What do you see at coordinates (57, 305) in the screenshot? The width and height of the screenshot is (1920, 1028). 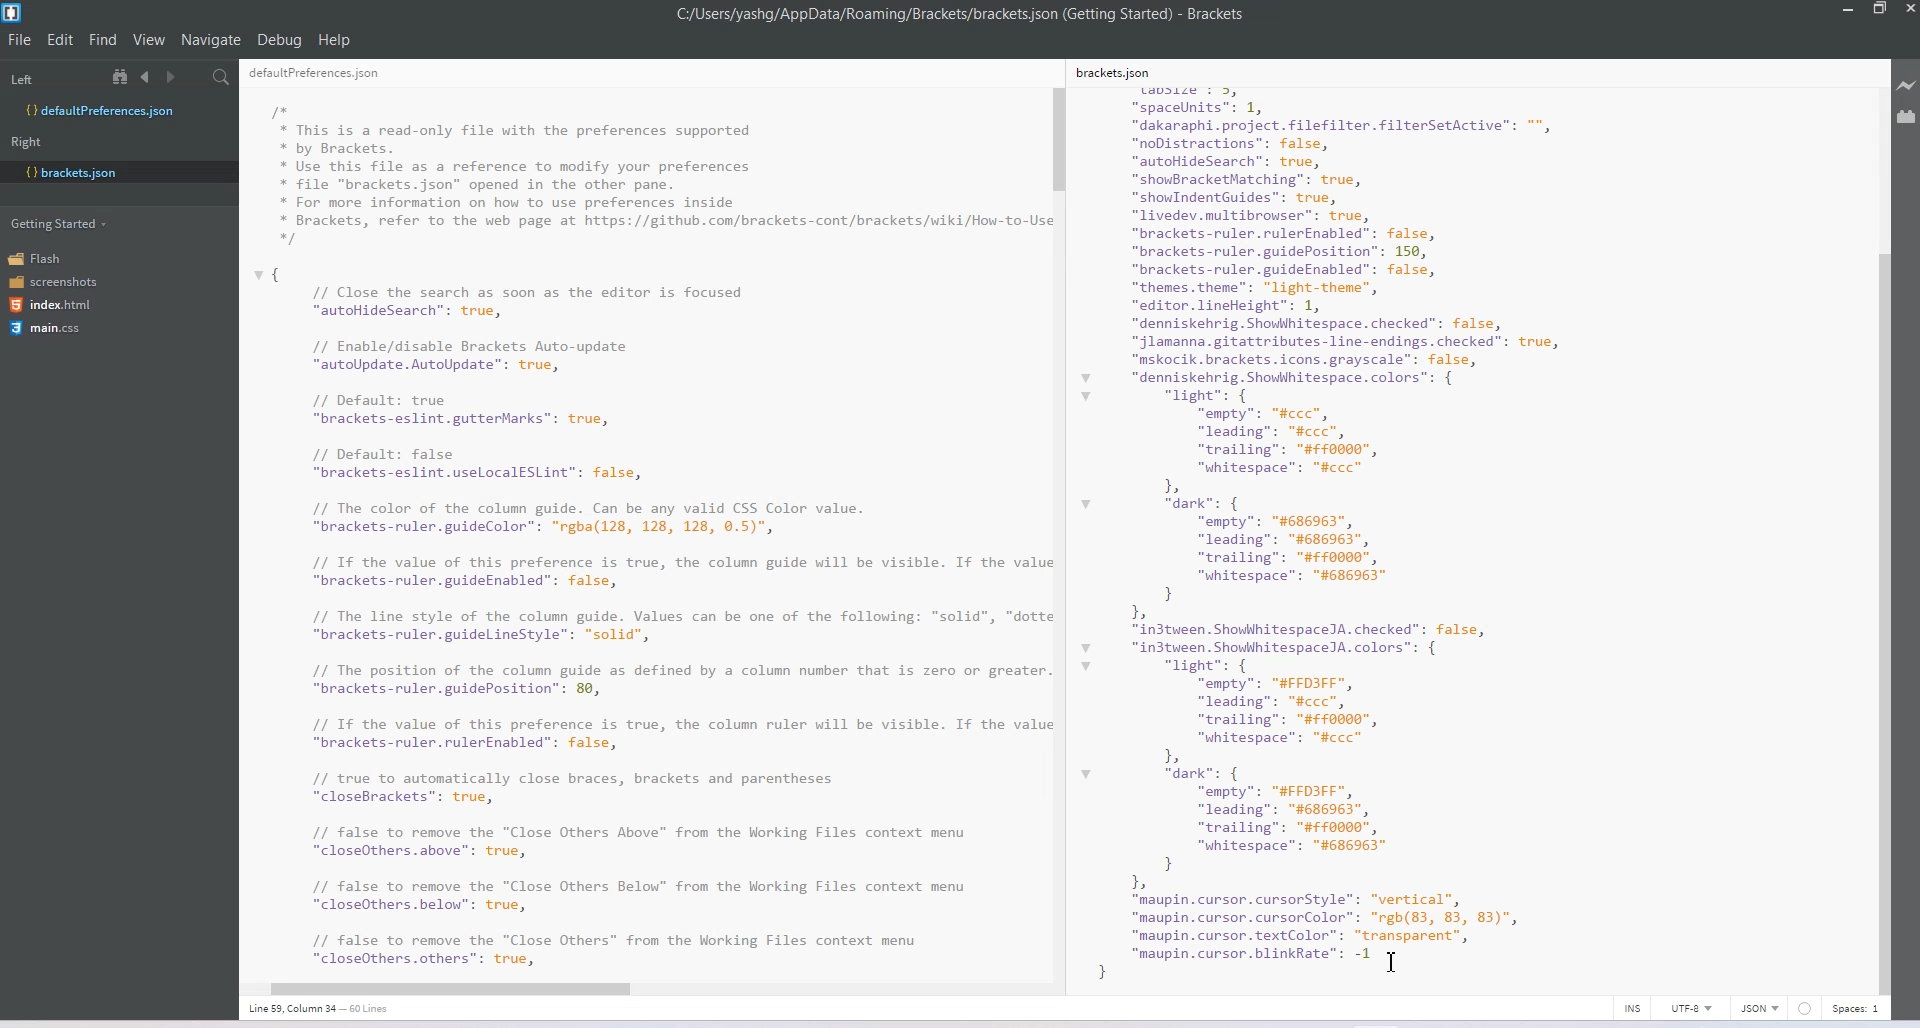 I see `index.html` at bounding box center [57, 305].